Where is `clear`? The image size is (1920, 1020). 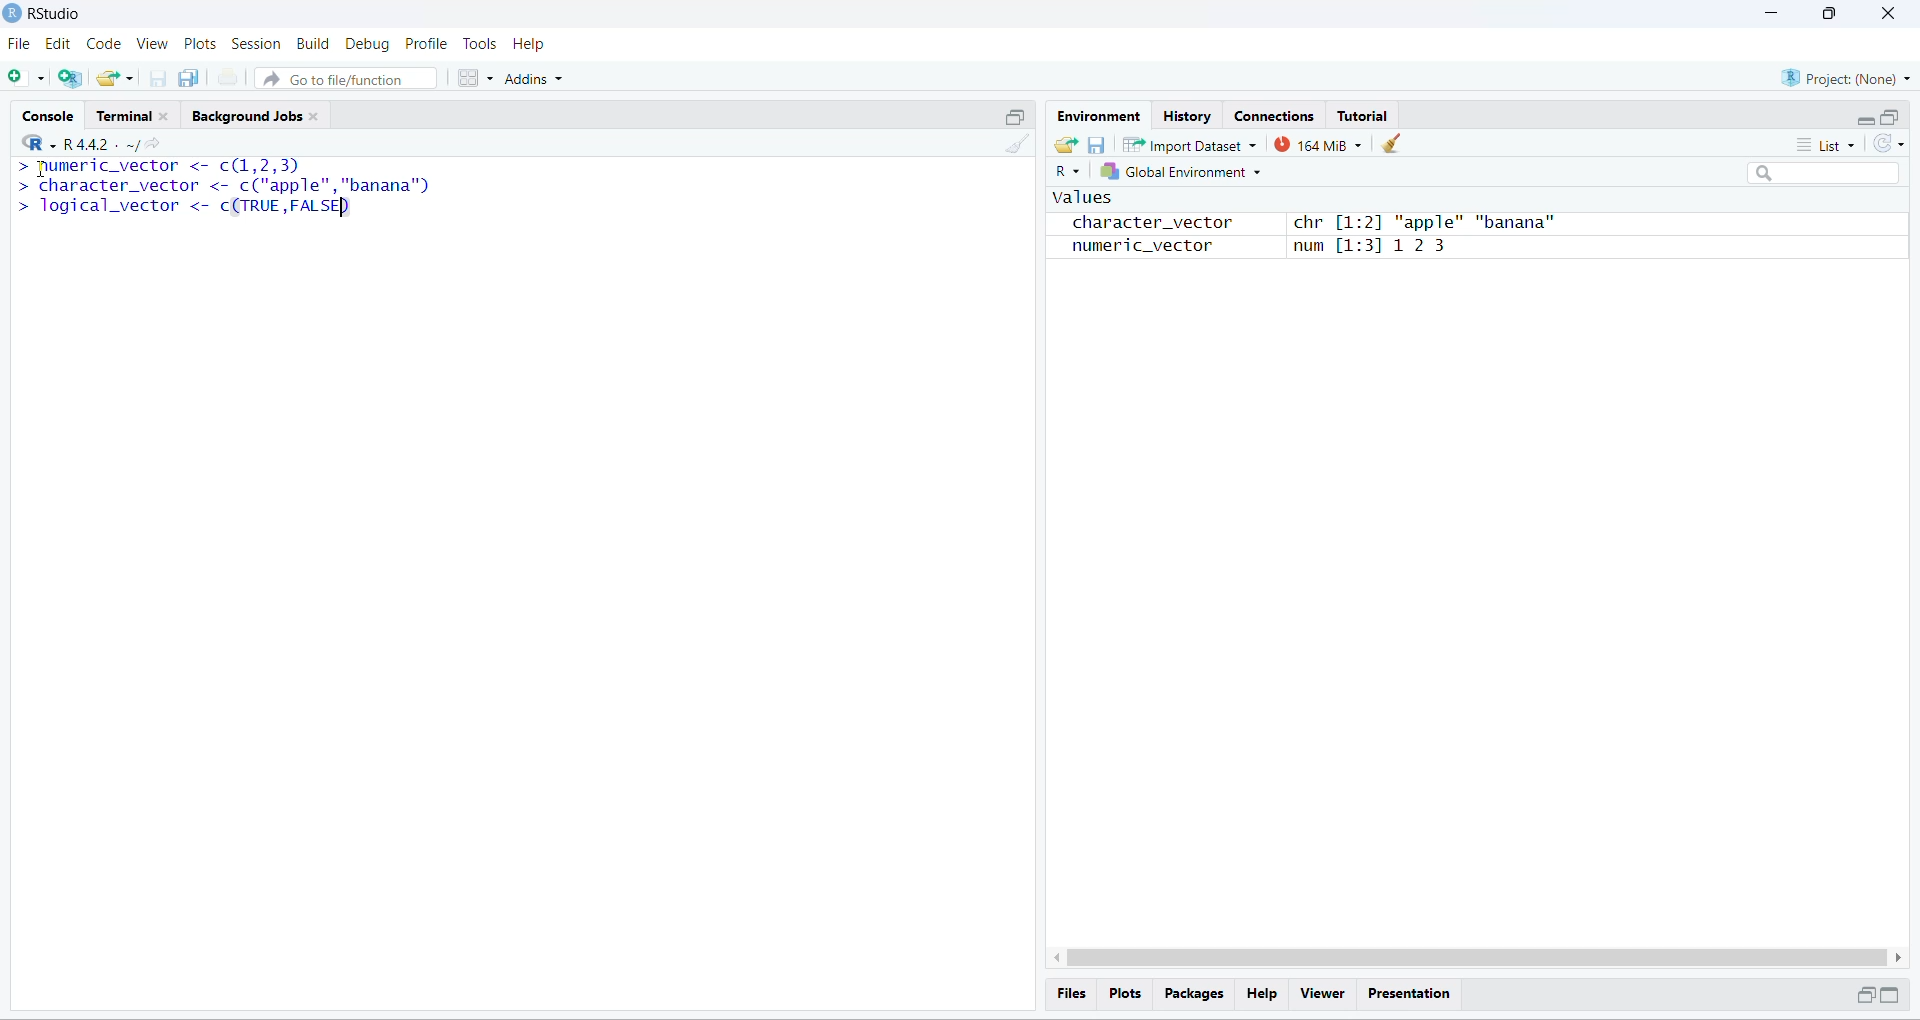 clear is located at coordinates (1394, 143).